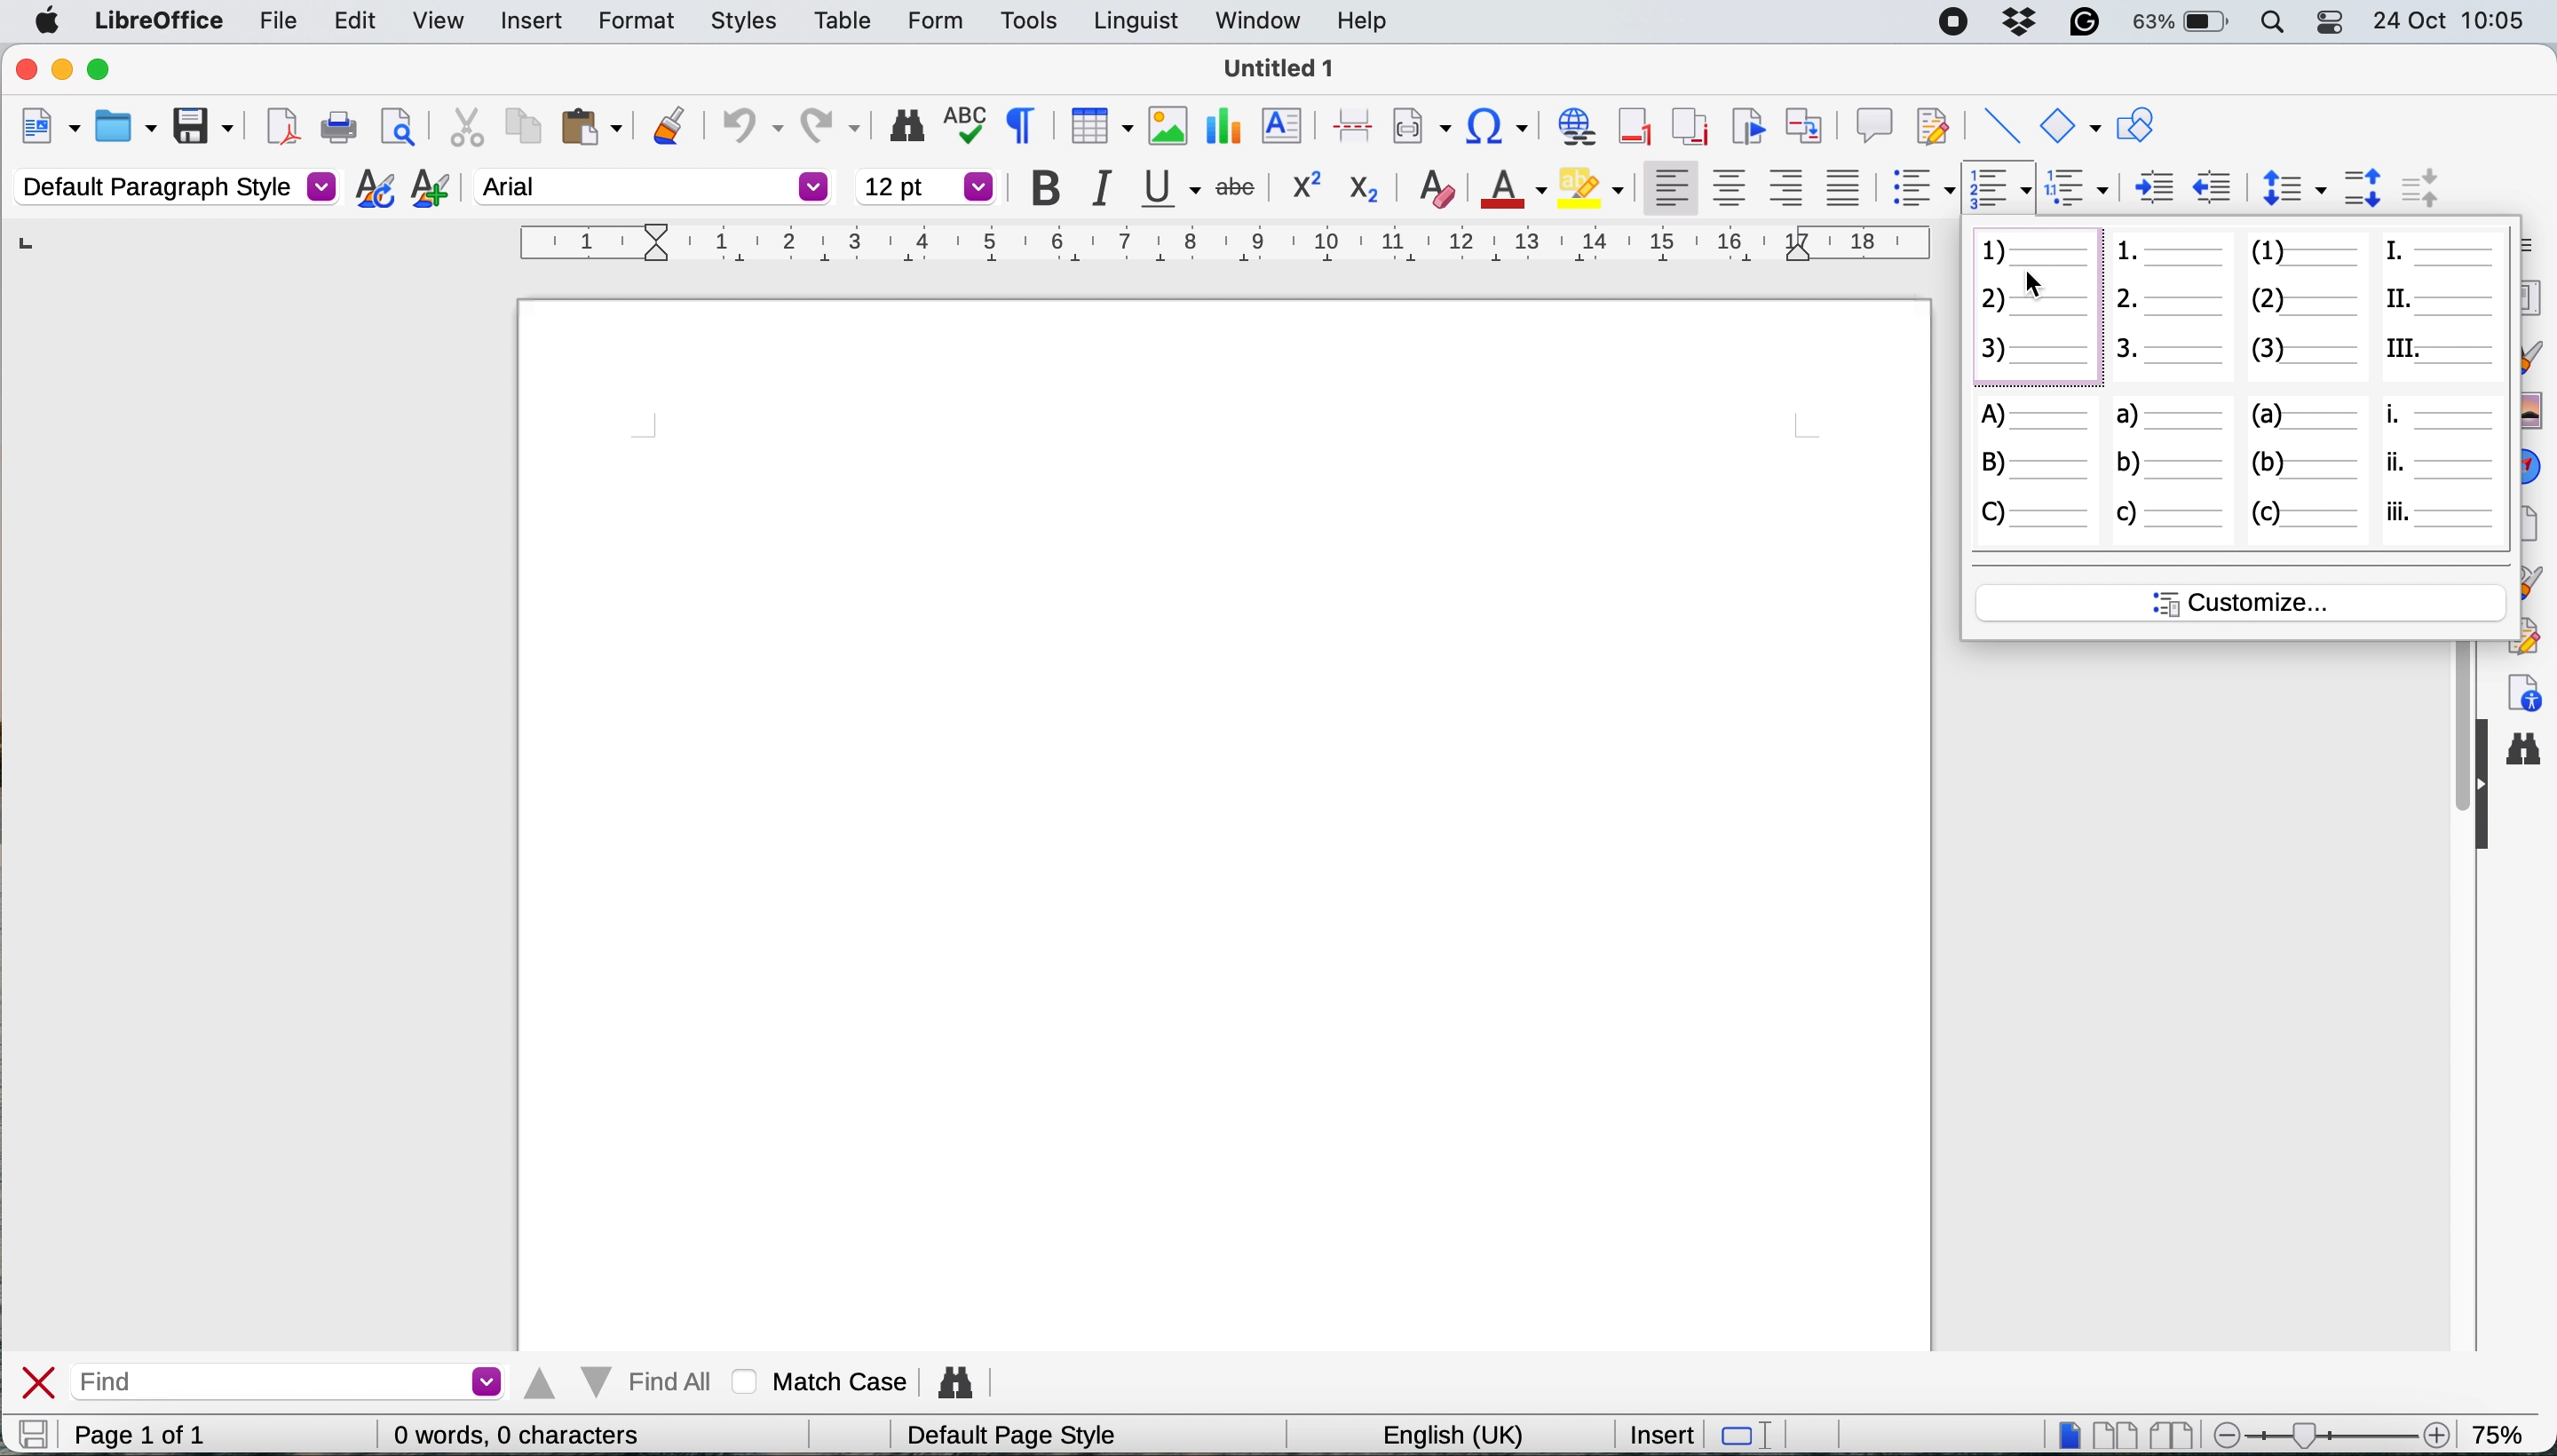 The width and height of the screenshot is (2557, 1456). What do you see at coordinates (1279, 69) in the screenshot?
I see `Untitled 1` at bounding box center [1279, 69].